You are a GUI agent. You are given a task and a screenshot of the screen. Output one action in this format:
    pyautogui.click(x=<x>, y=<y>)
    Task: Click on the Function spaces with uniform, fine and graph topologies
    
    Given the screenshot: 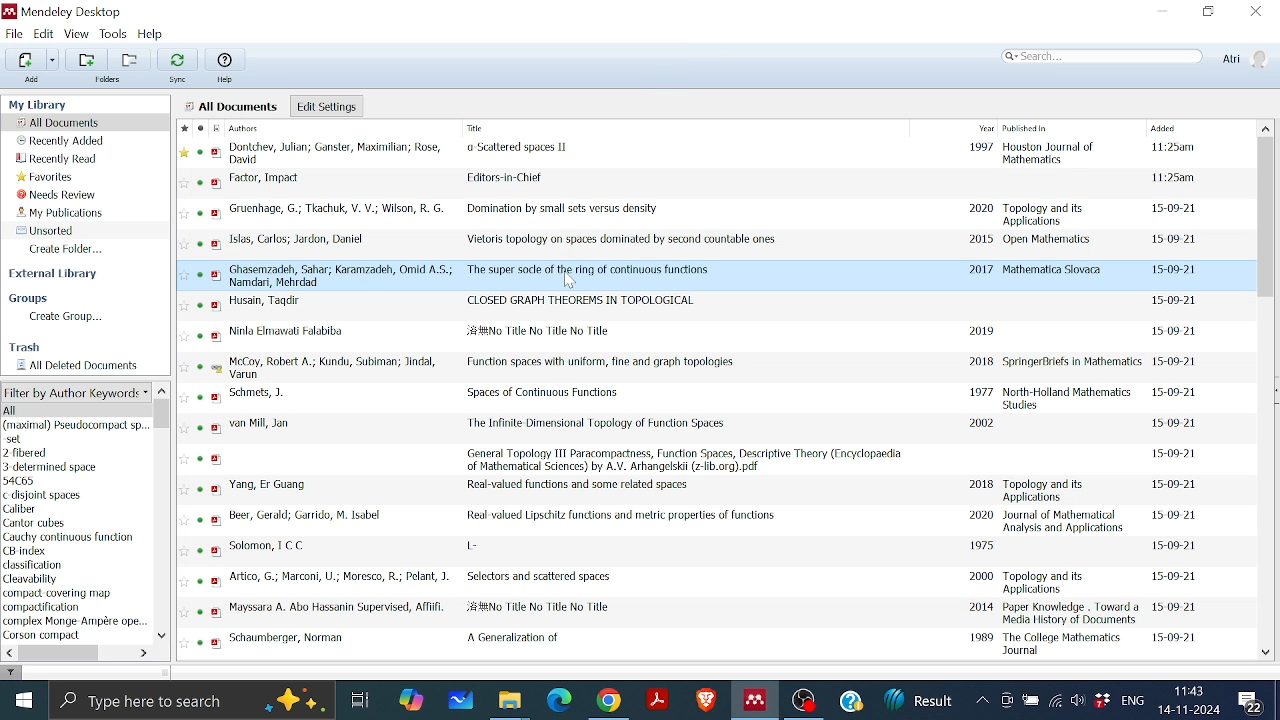 What is the action you would take?
    pyautogui.click(x=708, y=365)
    